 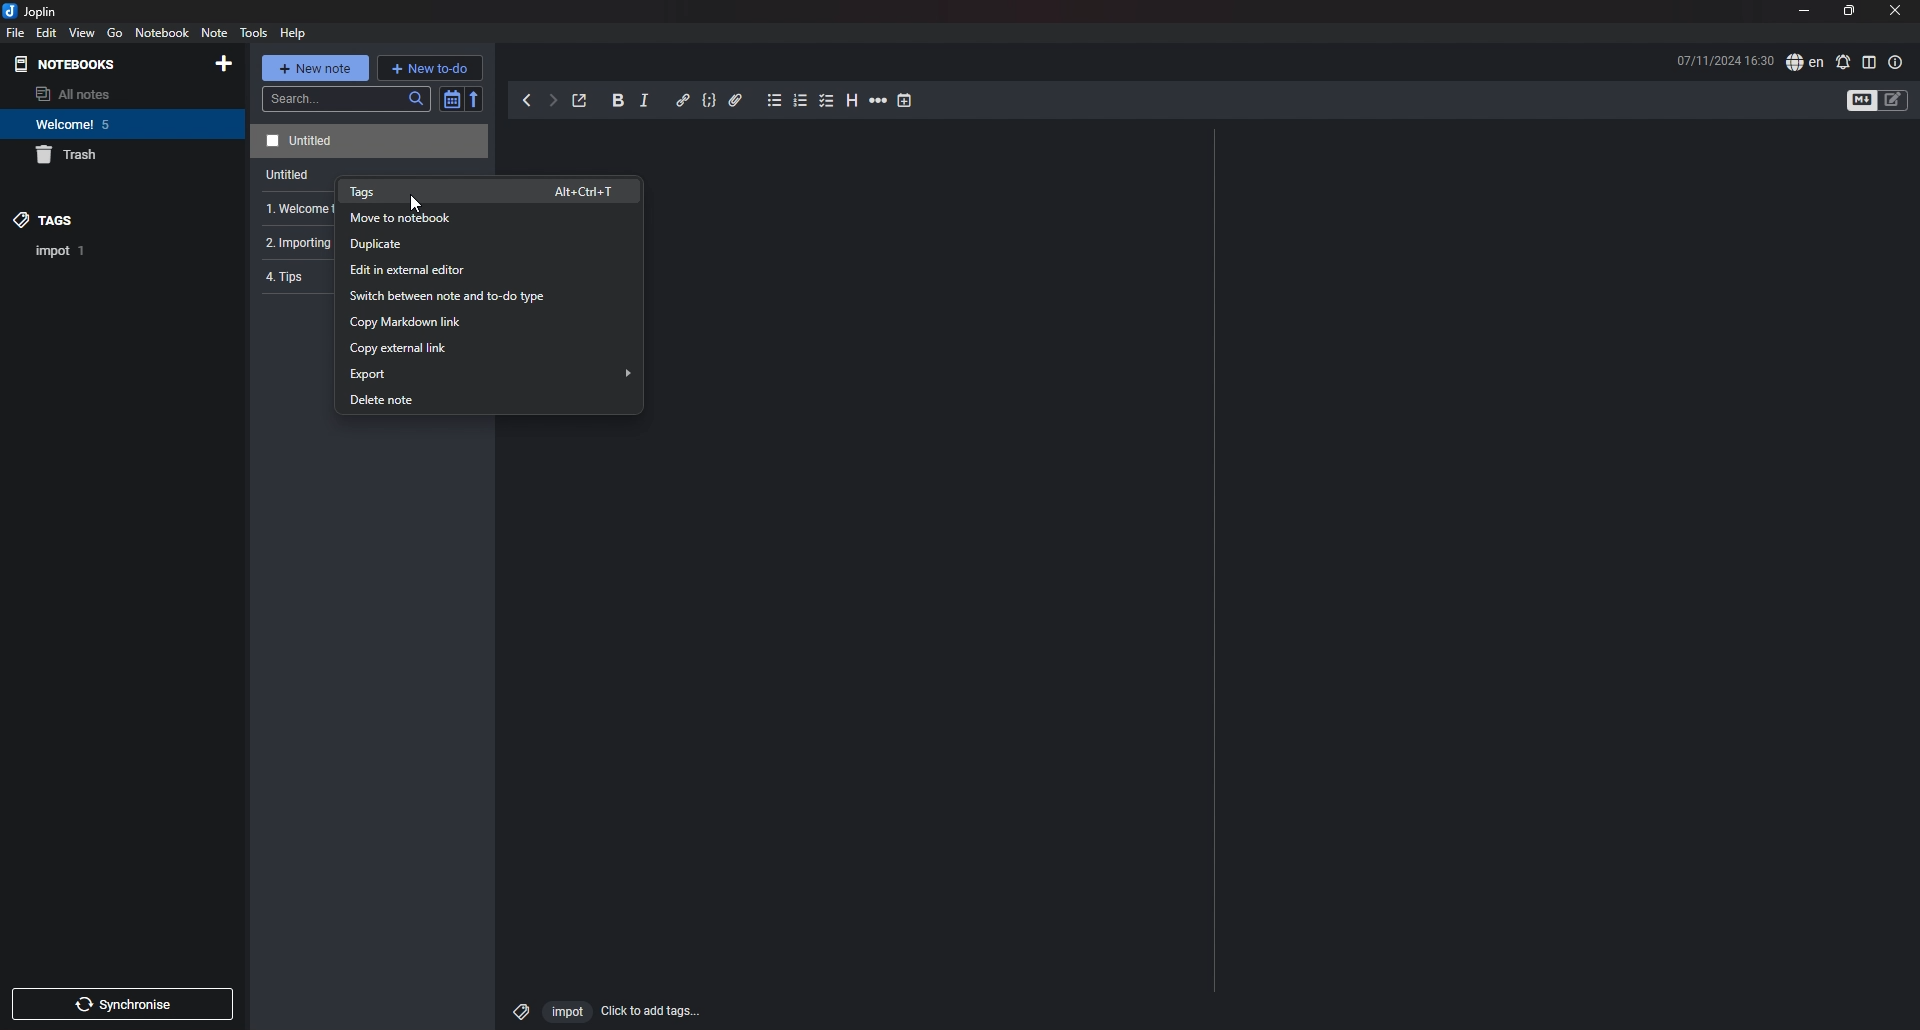 I want to click on 1. Welcome, so click(x=291, y=209).